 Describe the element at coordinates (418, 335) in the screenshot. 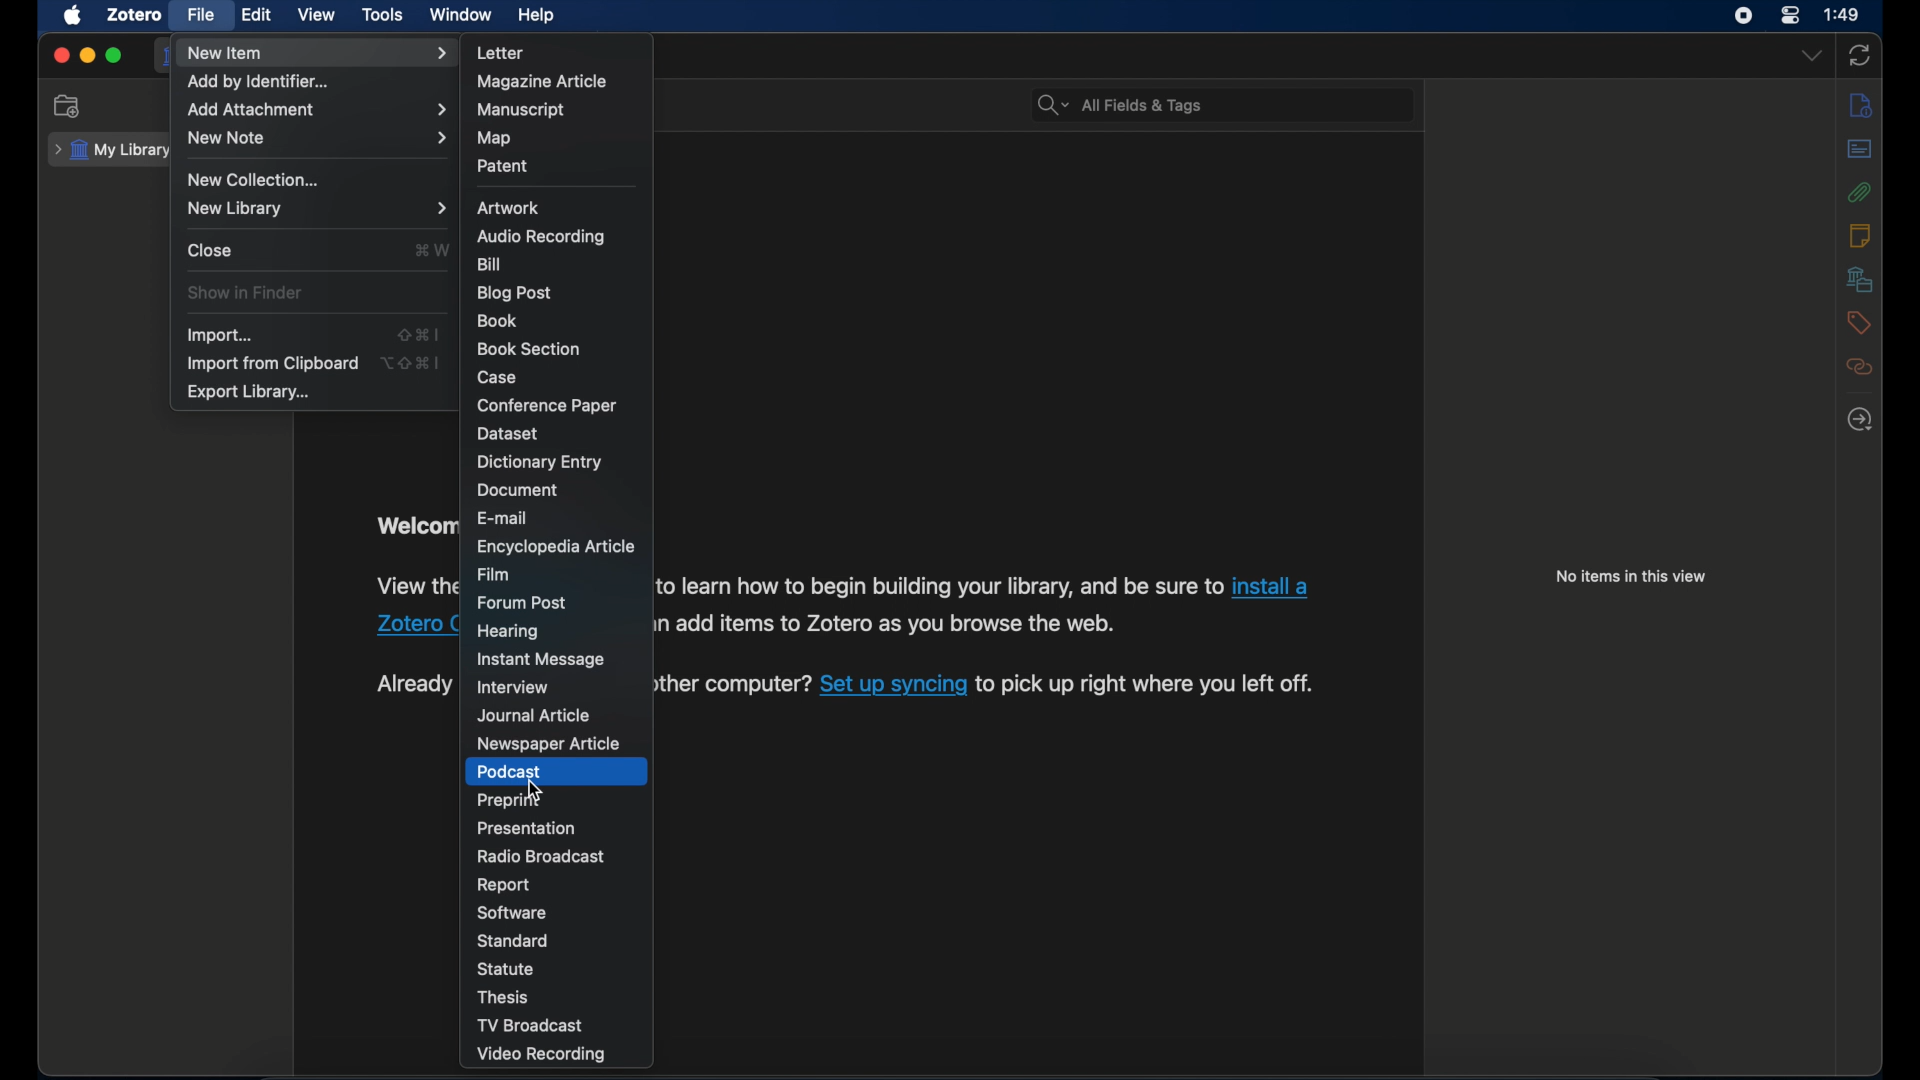

I see `shift + command + I` at that location.